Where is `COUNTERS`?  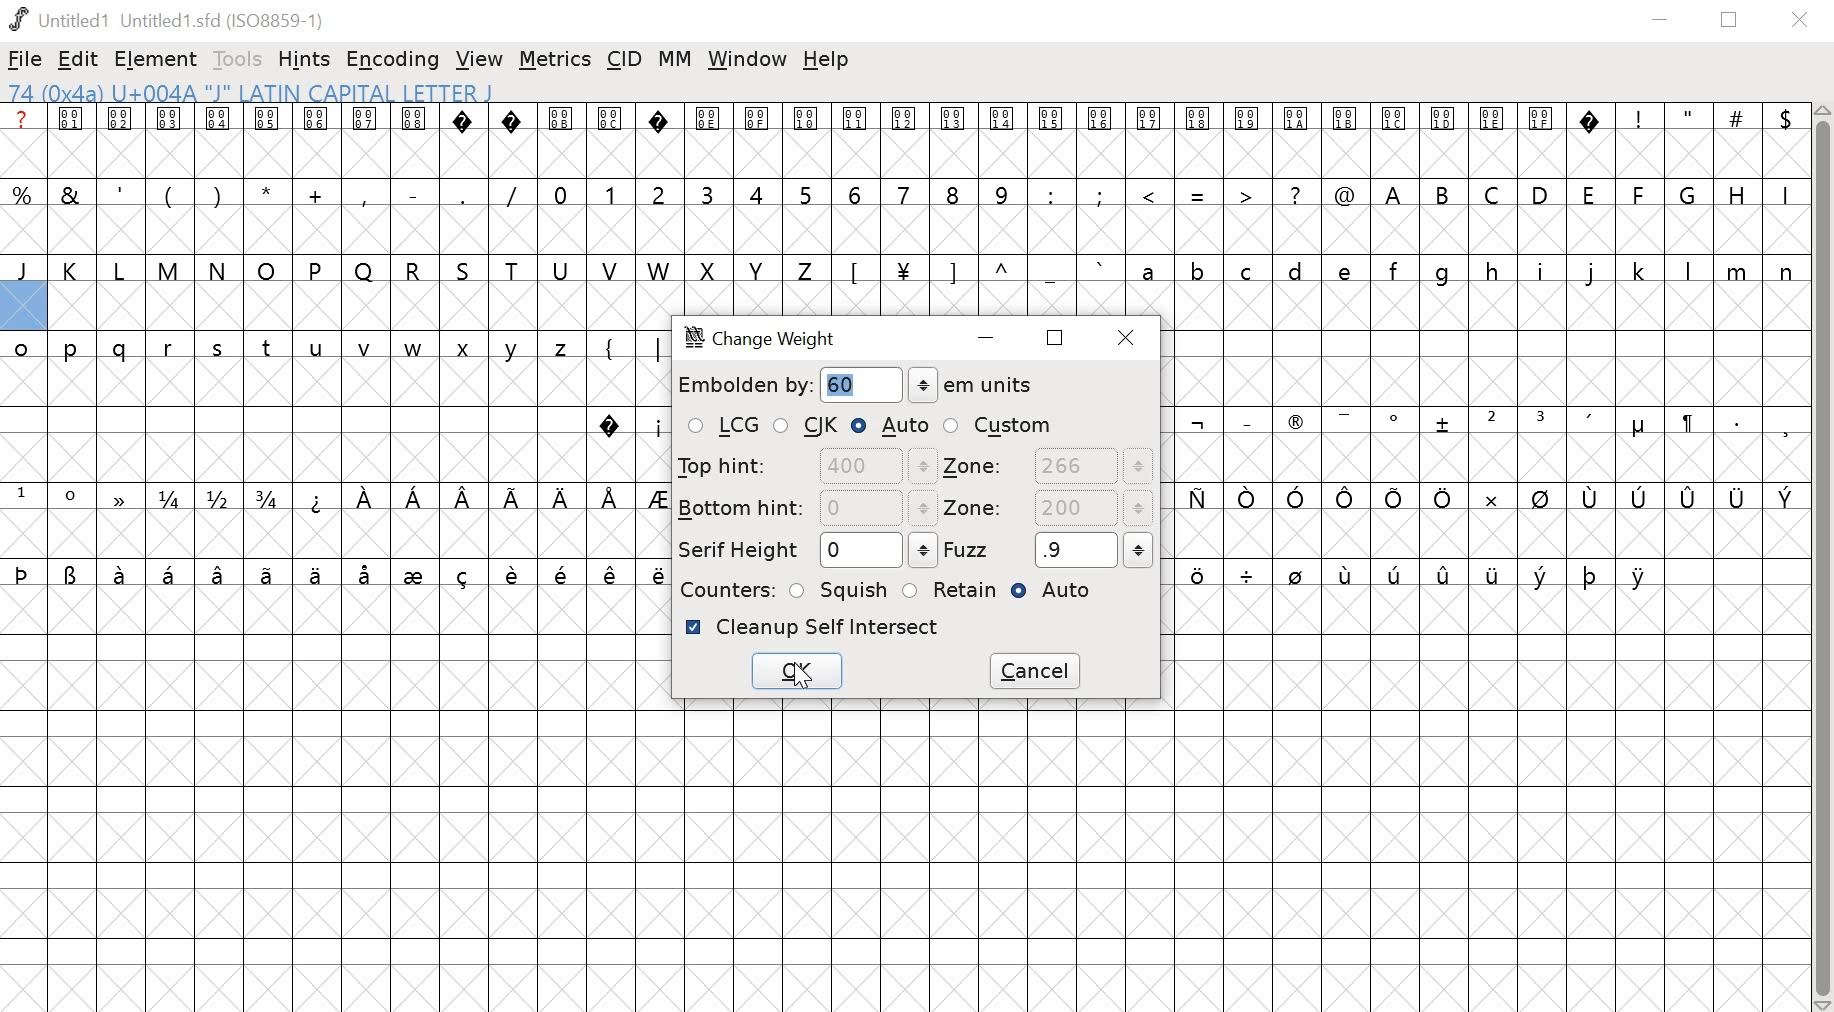
COUNTERS is located at coordinates (724, 589).